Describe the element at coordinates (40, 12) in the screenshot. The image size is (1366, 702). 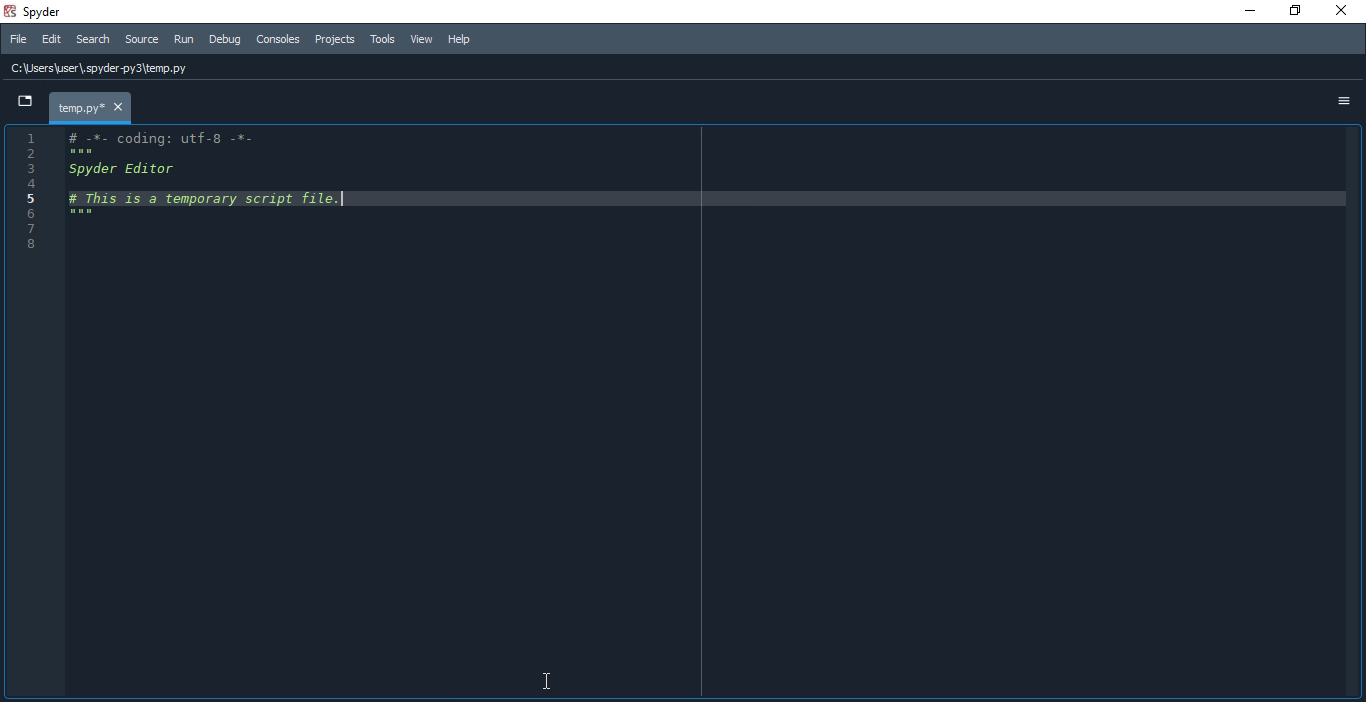
I see `spyder` at that location.